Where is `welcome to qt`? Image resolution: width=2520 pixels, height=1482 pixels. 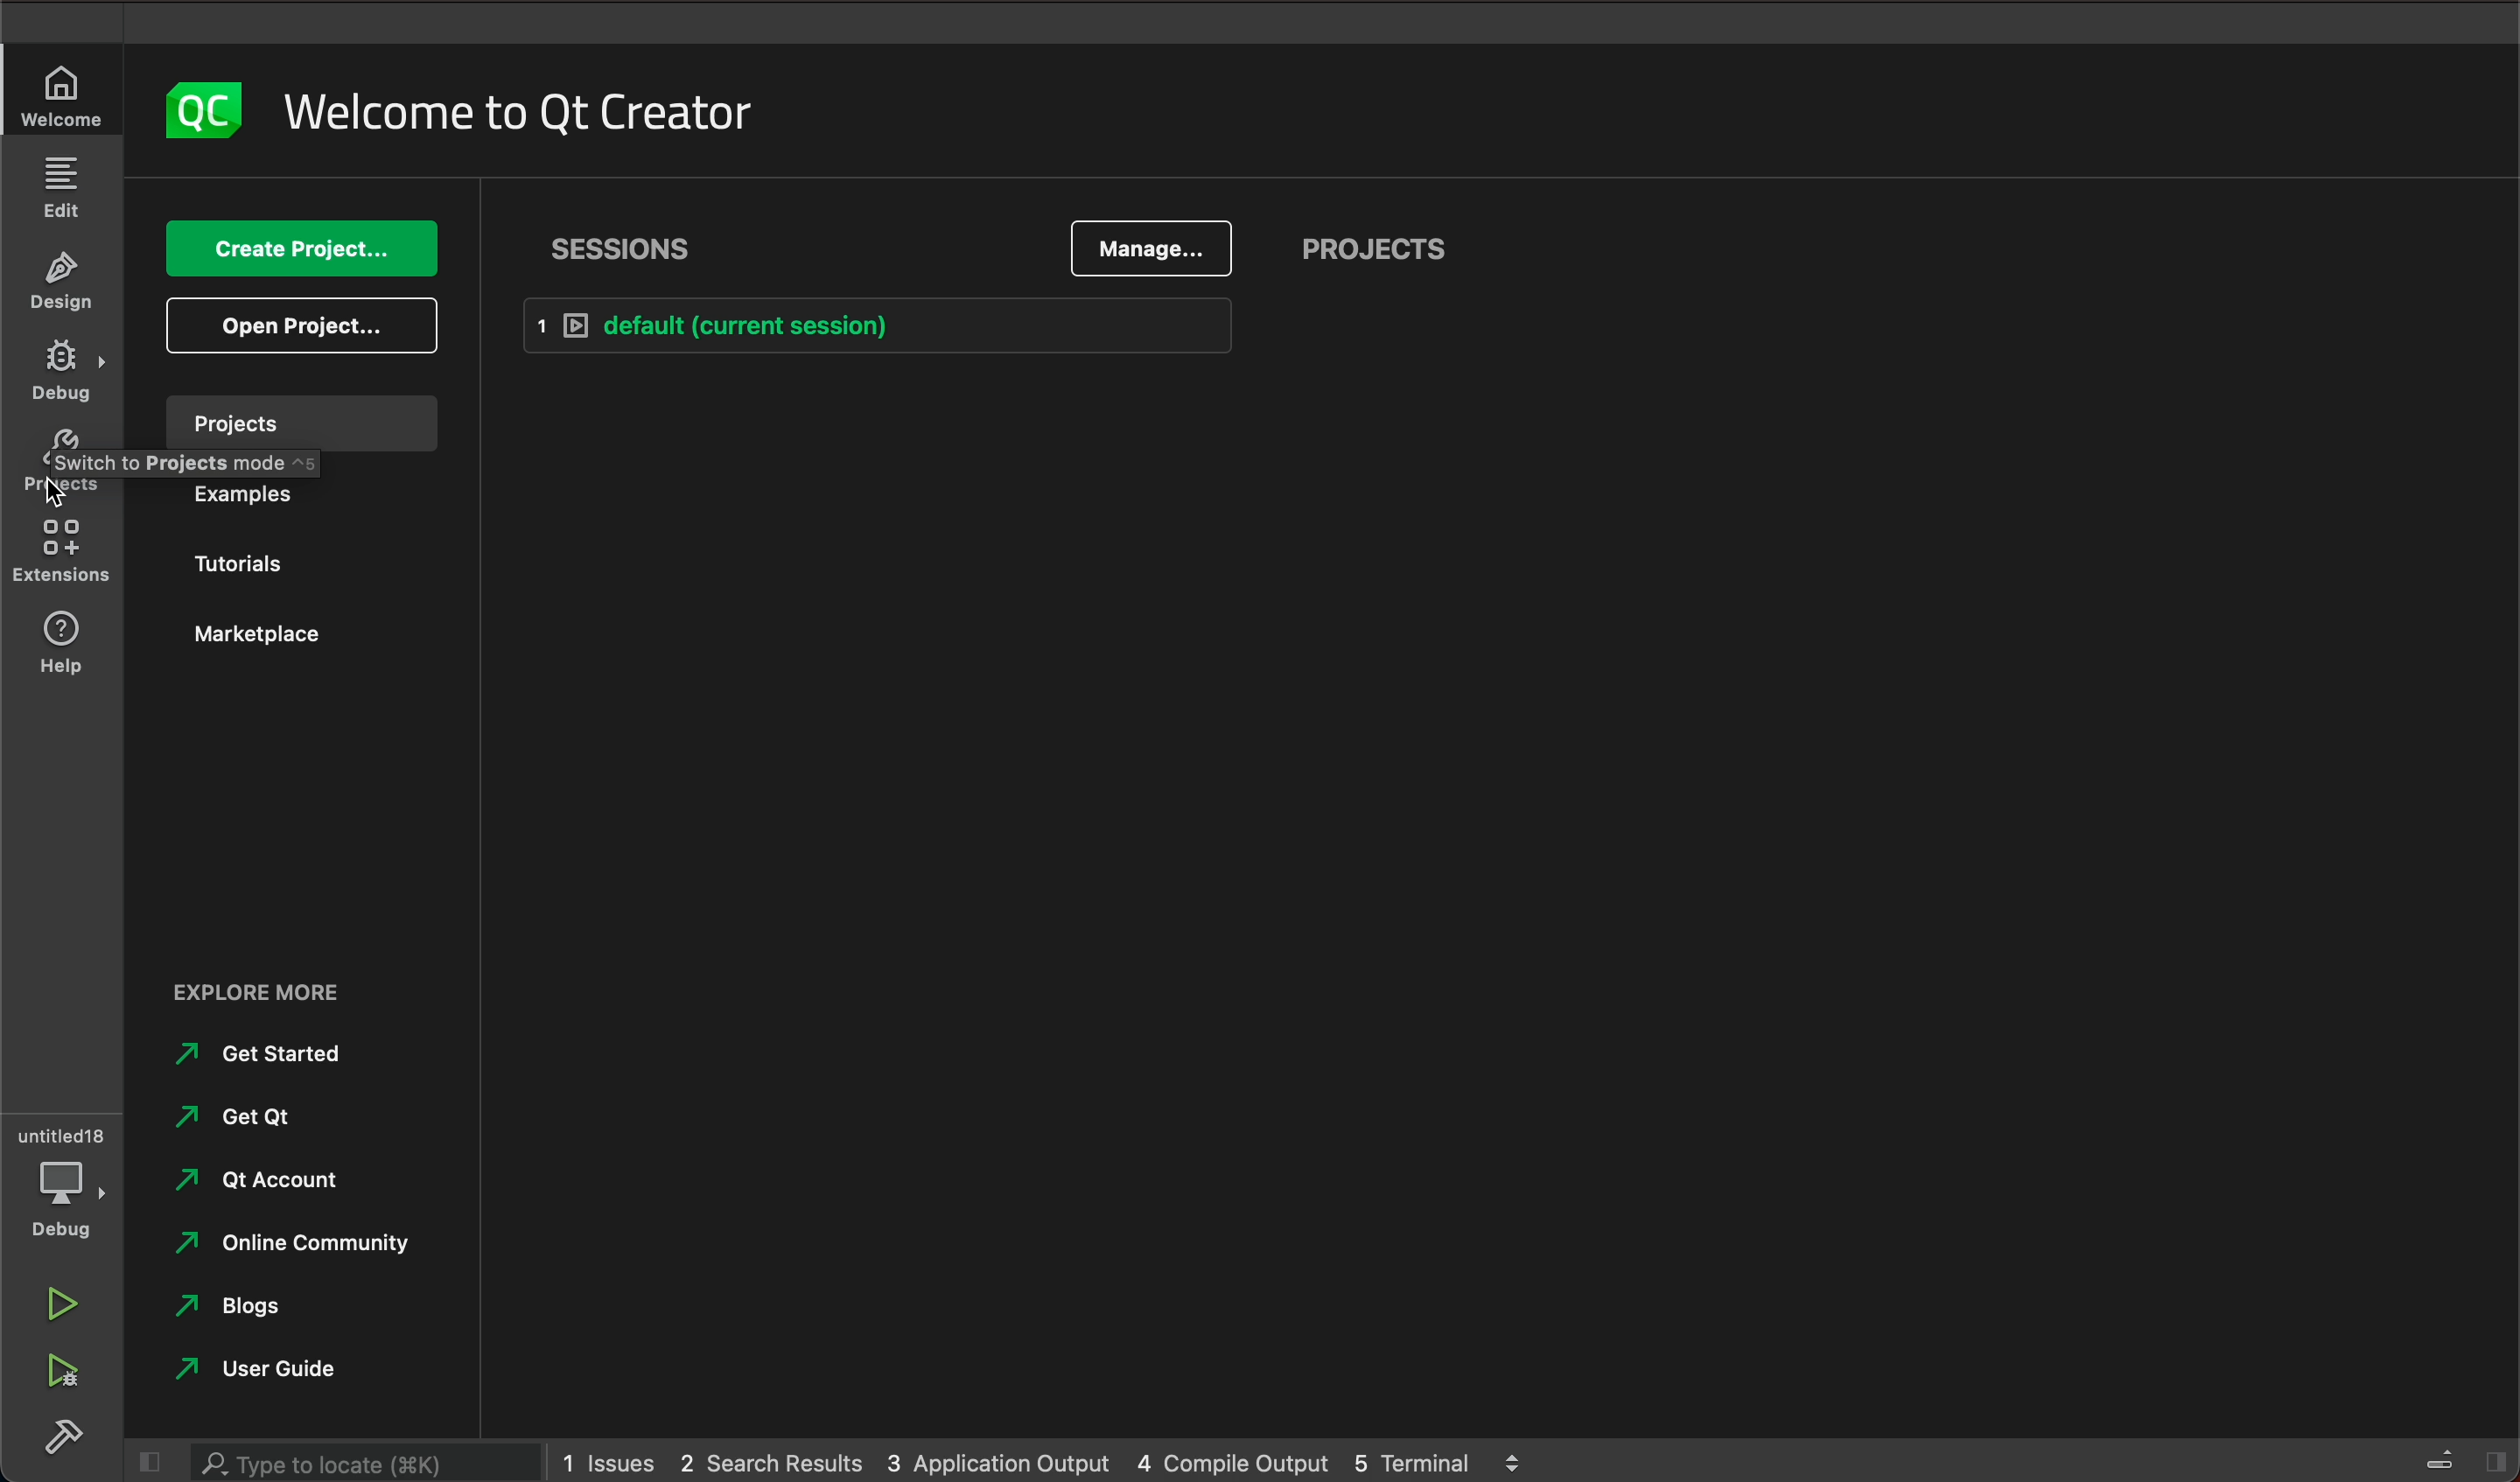 welcome to qt is located at coordinates (544, 111).